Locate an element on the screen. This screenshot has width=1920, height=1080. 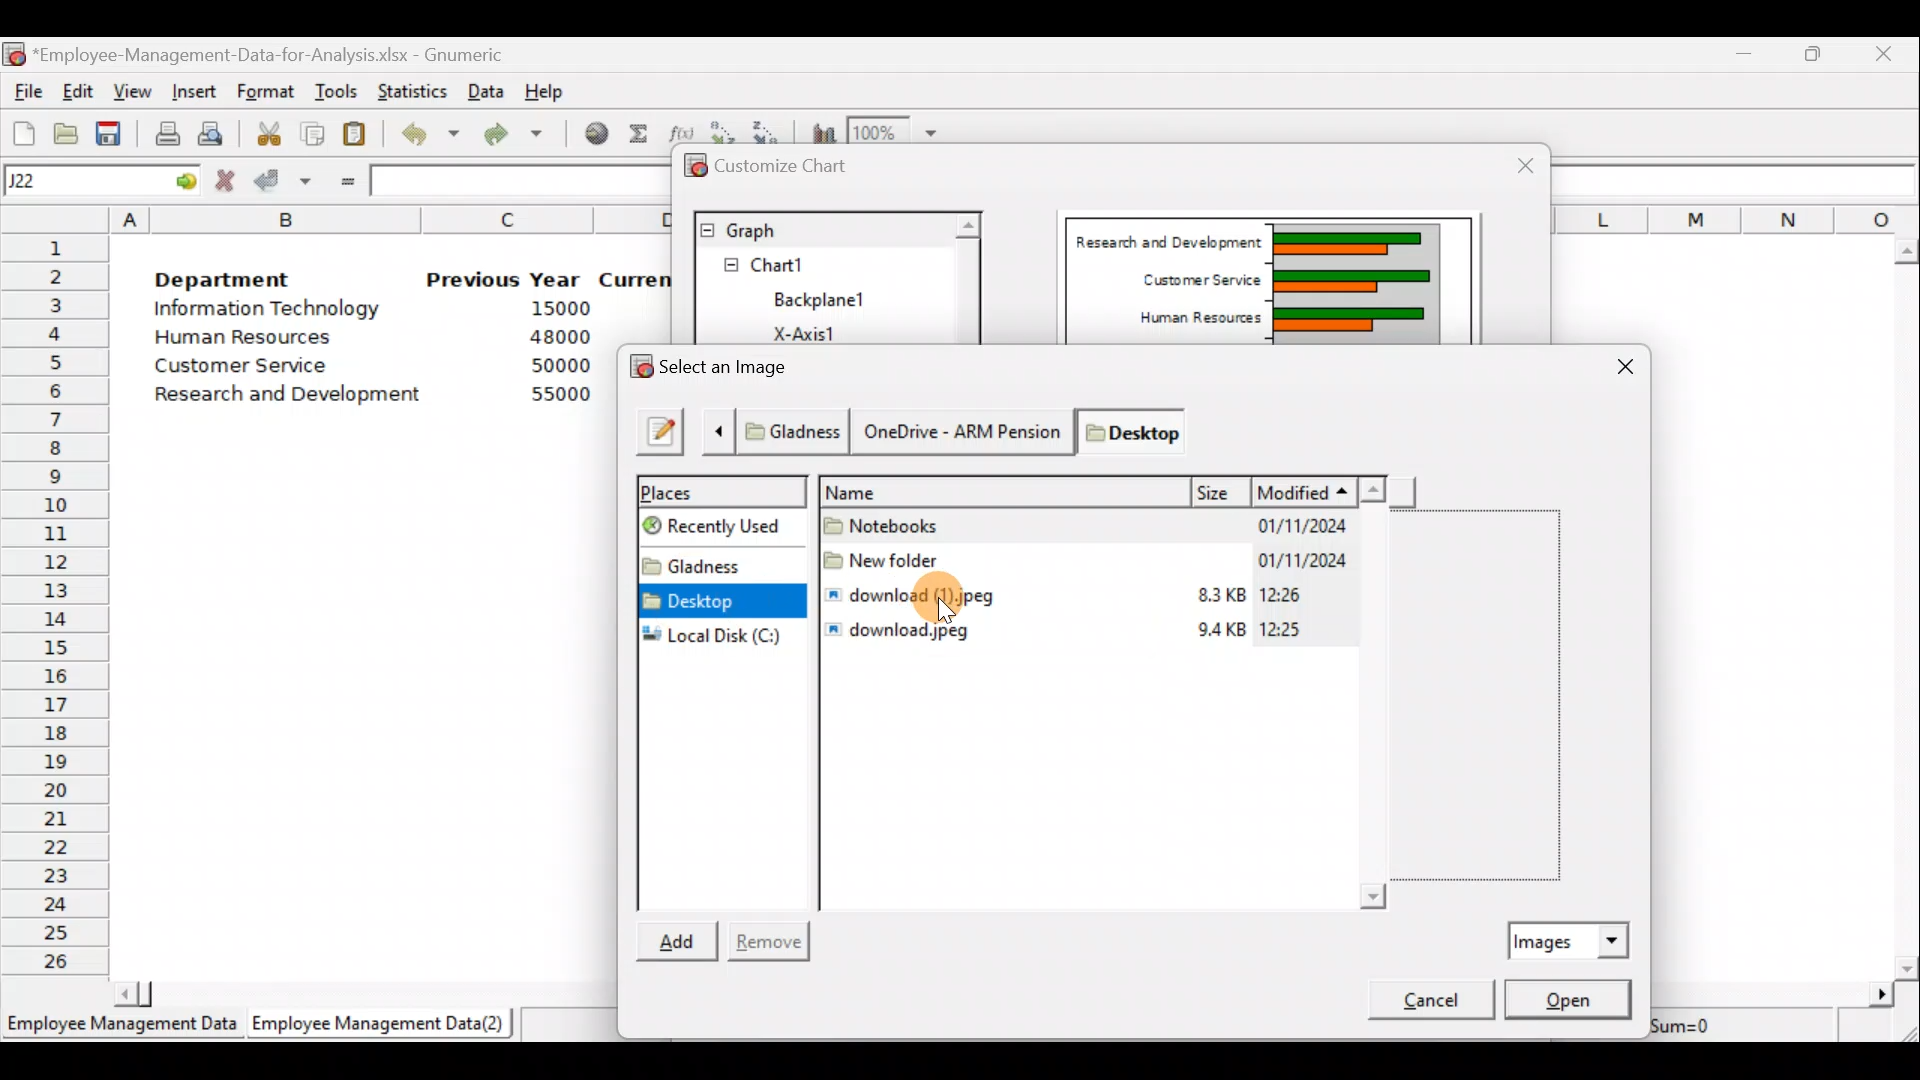
Chart1 is located at coordinates (797, 265).